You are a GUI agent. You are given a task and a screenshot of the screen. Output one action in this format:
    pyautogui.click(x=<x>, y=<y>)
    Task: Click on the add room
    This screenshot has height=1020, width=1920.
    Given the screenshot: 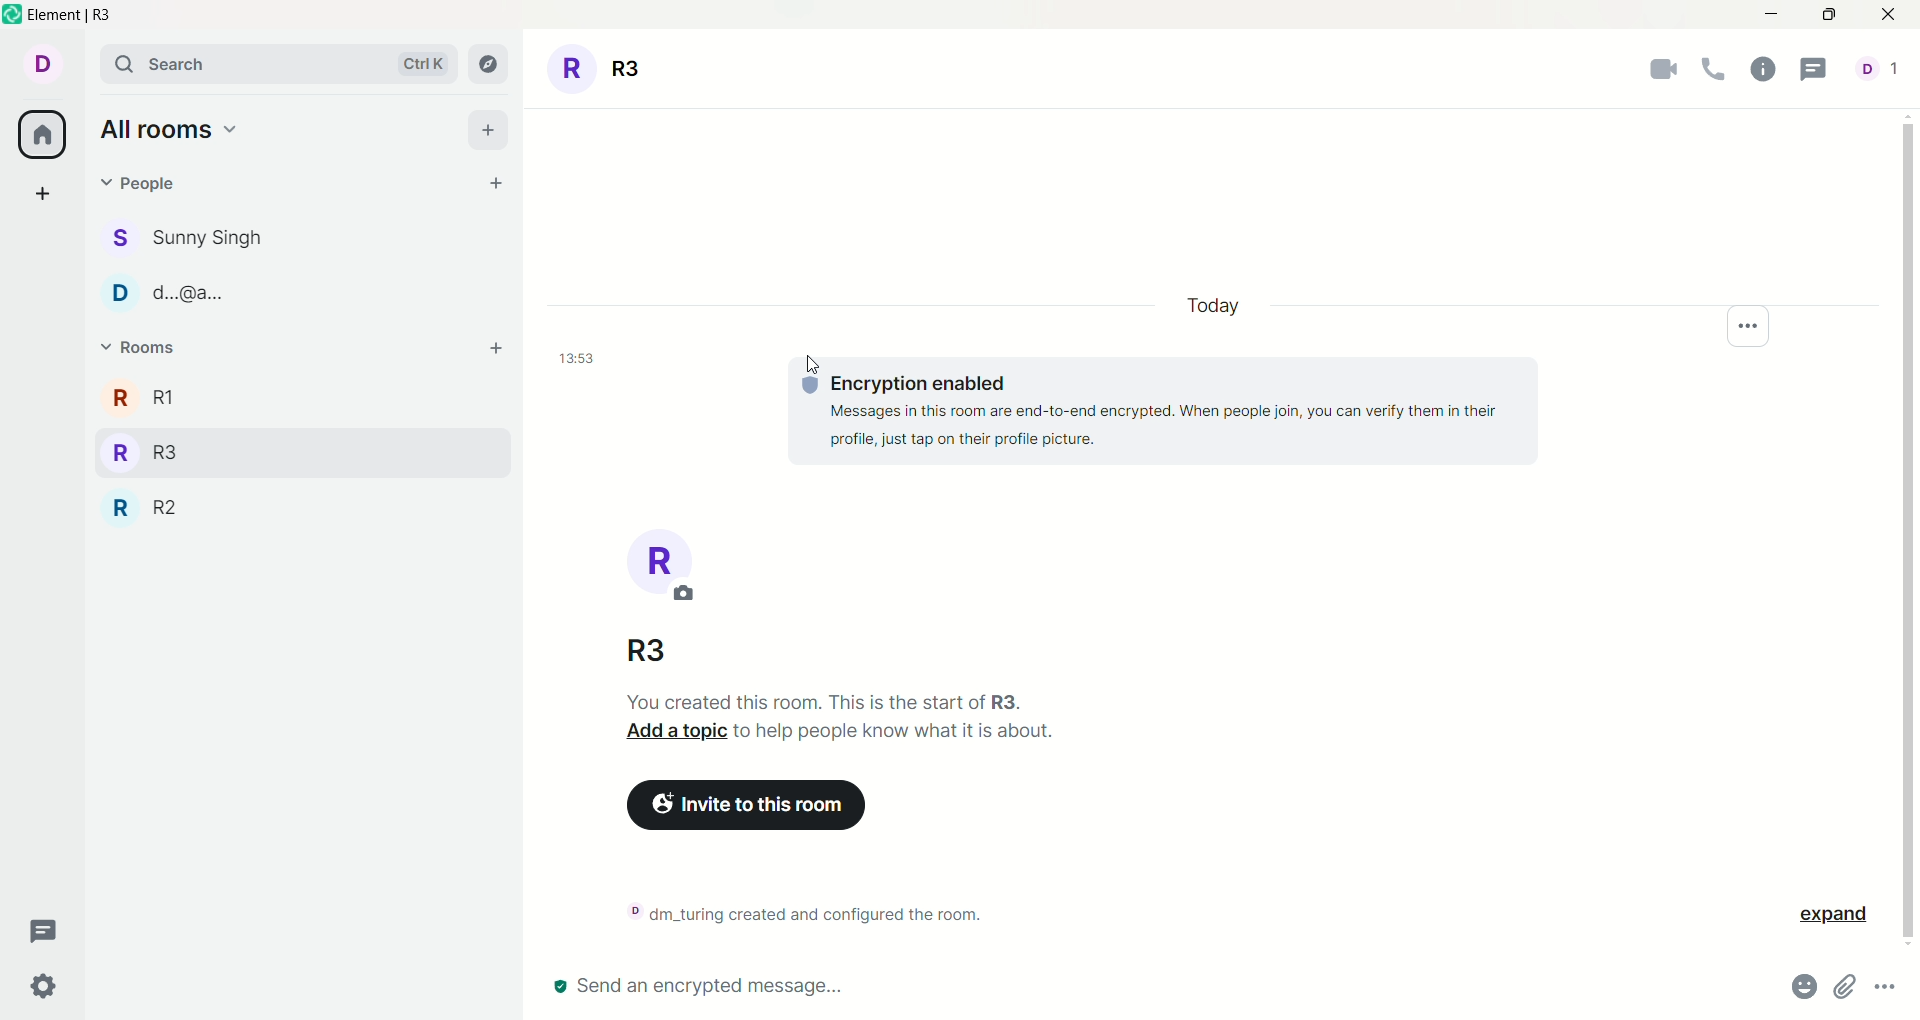 What is the action you would take?
    pyautogui.click(x=493, y=350)
    